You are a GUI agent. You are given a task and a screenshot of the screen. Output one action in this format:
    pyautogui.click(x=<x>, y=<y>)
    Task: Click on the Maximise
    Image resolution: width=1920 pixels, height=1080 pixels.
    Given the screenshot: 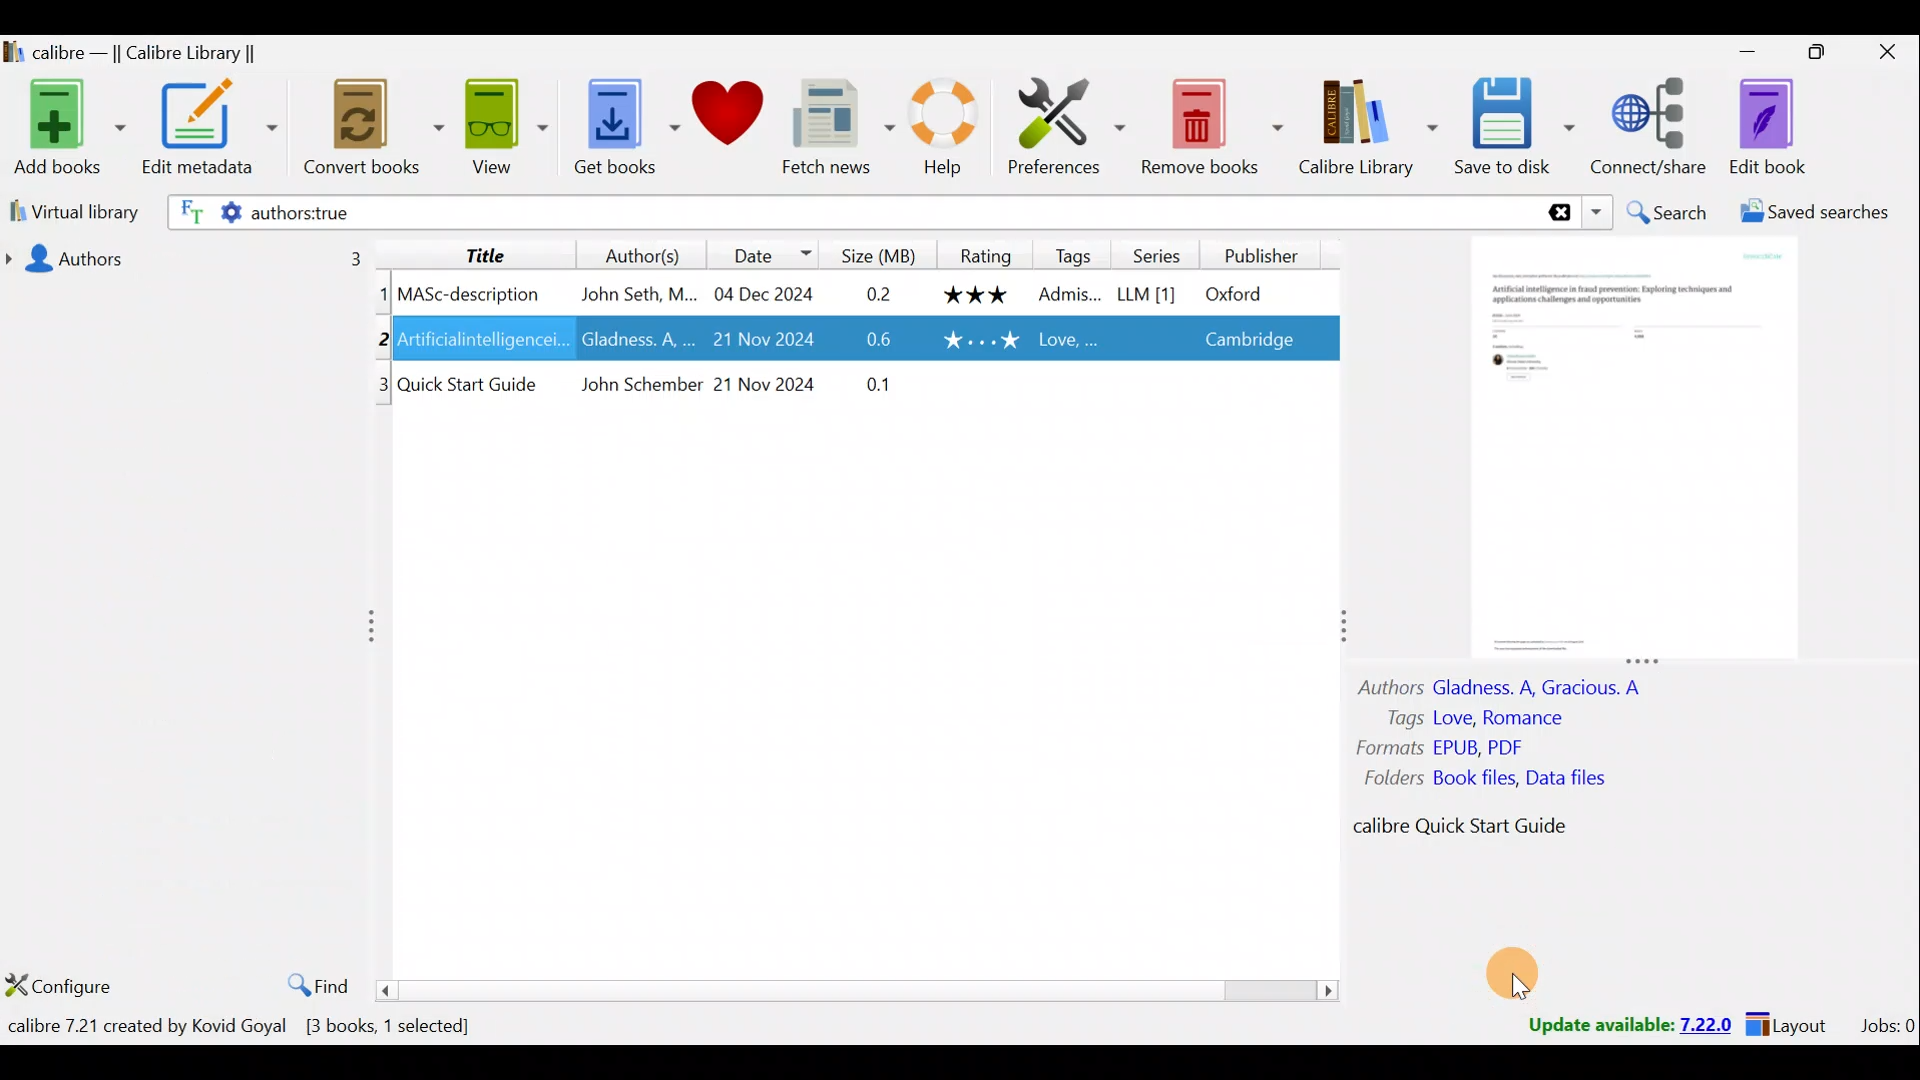 What is the action you would take?
    pyautogui.click(x=1809, y=57)
    